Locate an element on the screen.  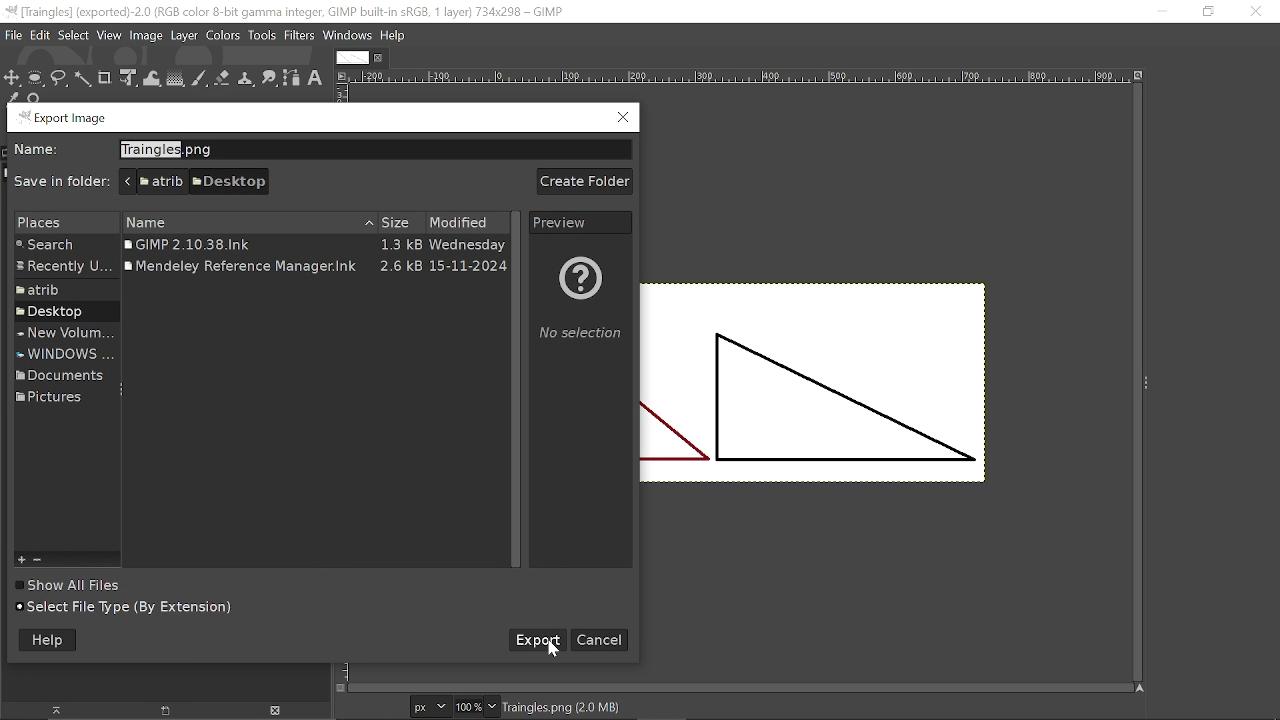
Smudge tool is located at coordinates (271, 79).